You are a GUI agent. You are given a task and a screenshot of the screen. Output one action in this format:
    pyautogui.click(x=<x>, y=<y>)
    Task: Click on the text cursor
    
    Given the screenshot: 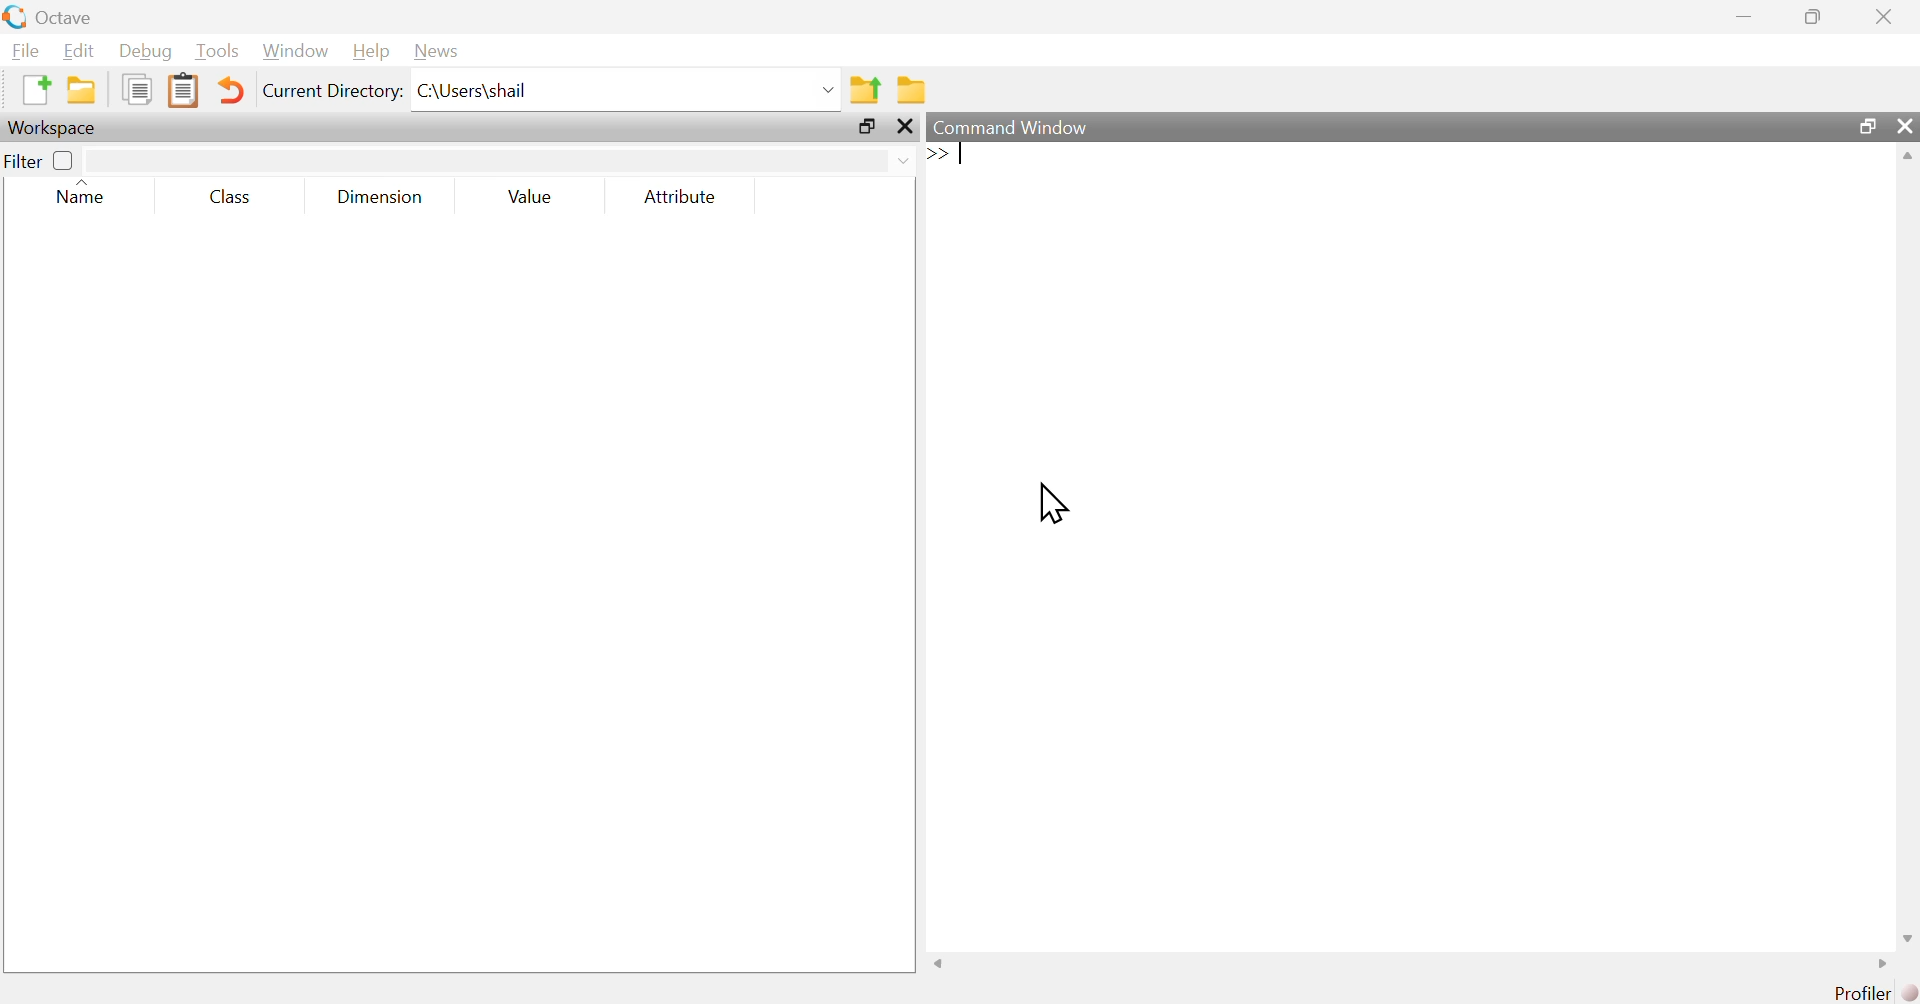 What is the action you would take?
    pyautogui.click(x=966, y=153)
    